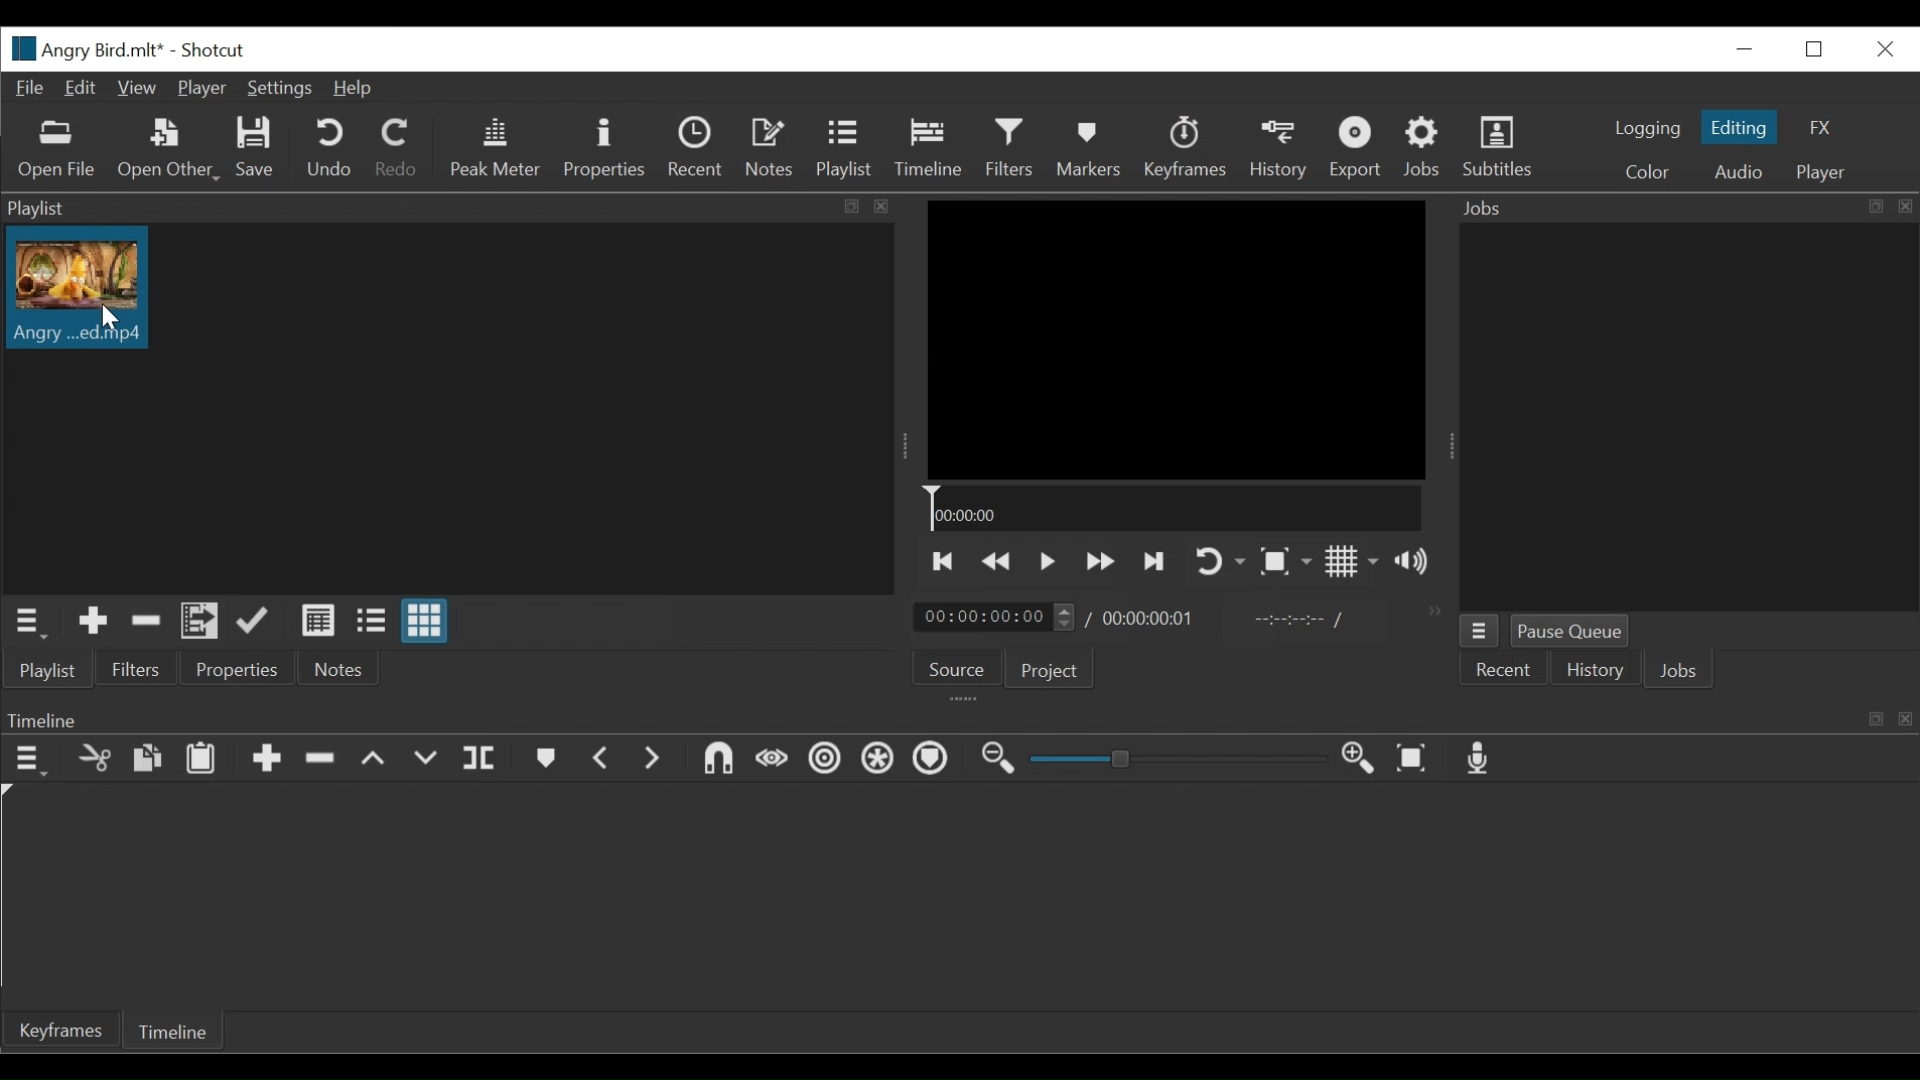 Image resolution: width=1920 pixels, height=1080 pixels. Describe the element at coordinates (545, 758) in the screenshot. I see `Markers` at that location.